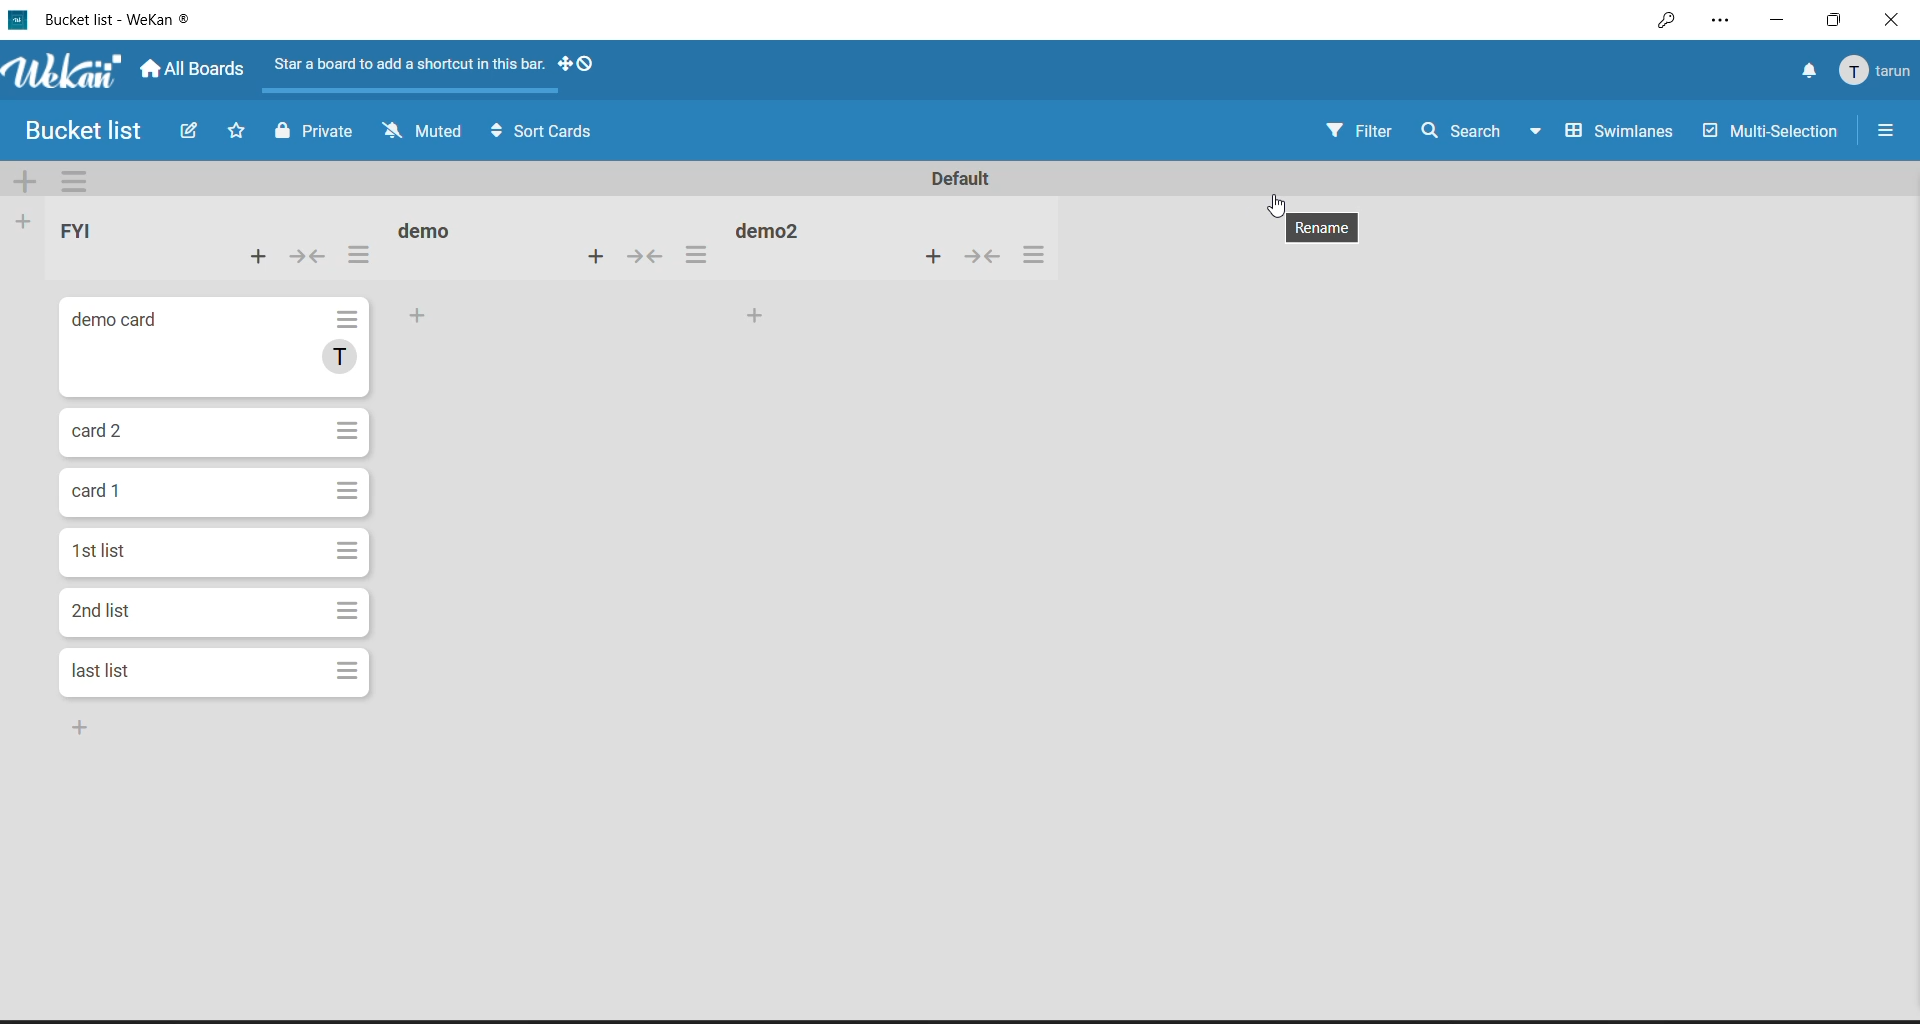 The image size is (1920, 1024). Describe the element at coordinates (1031, 255) in the screenshot. I see `list actions` at that location.